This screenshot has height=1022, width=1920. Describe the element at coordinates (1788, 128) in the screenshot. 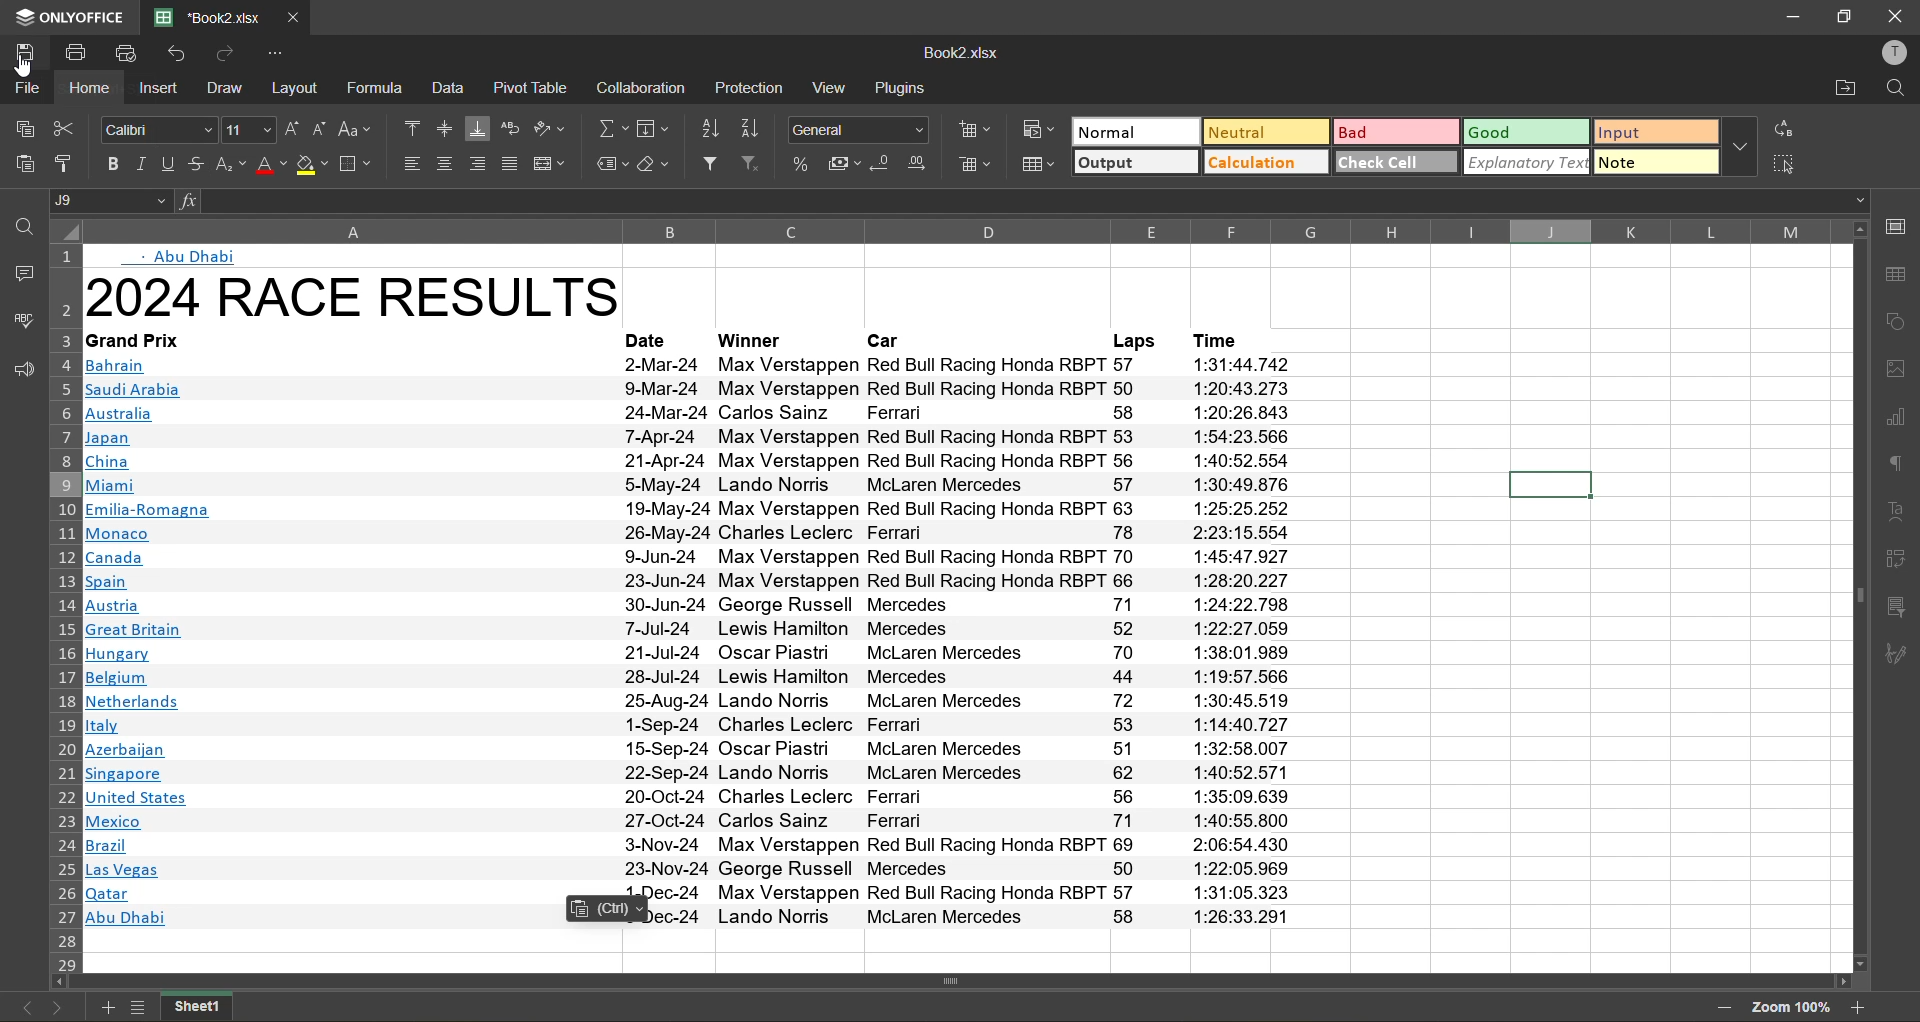

I see `replace` at that location.